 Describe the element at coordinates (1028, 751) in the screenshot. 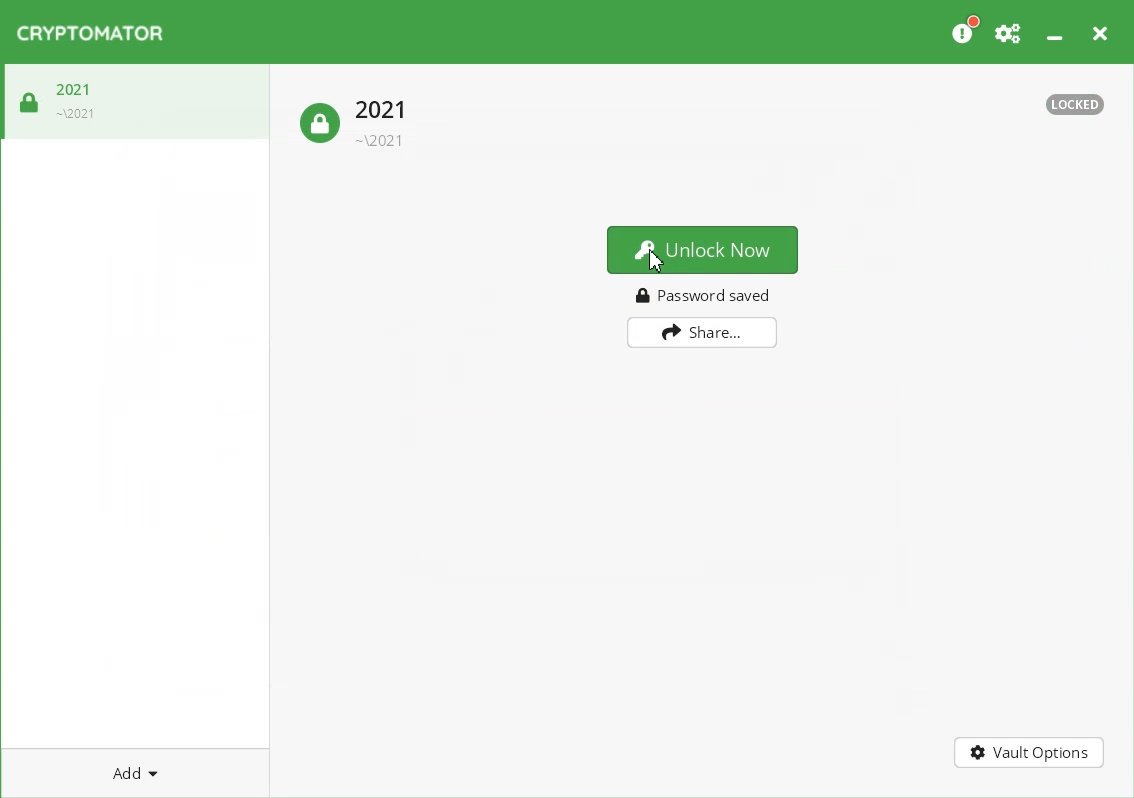

I see `Vault Options` at that location.